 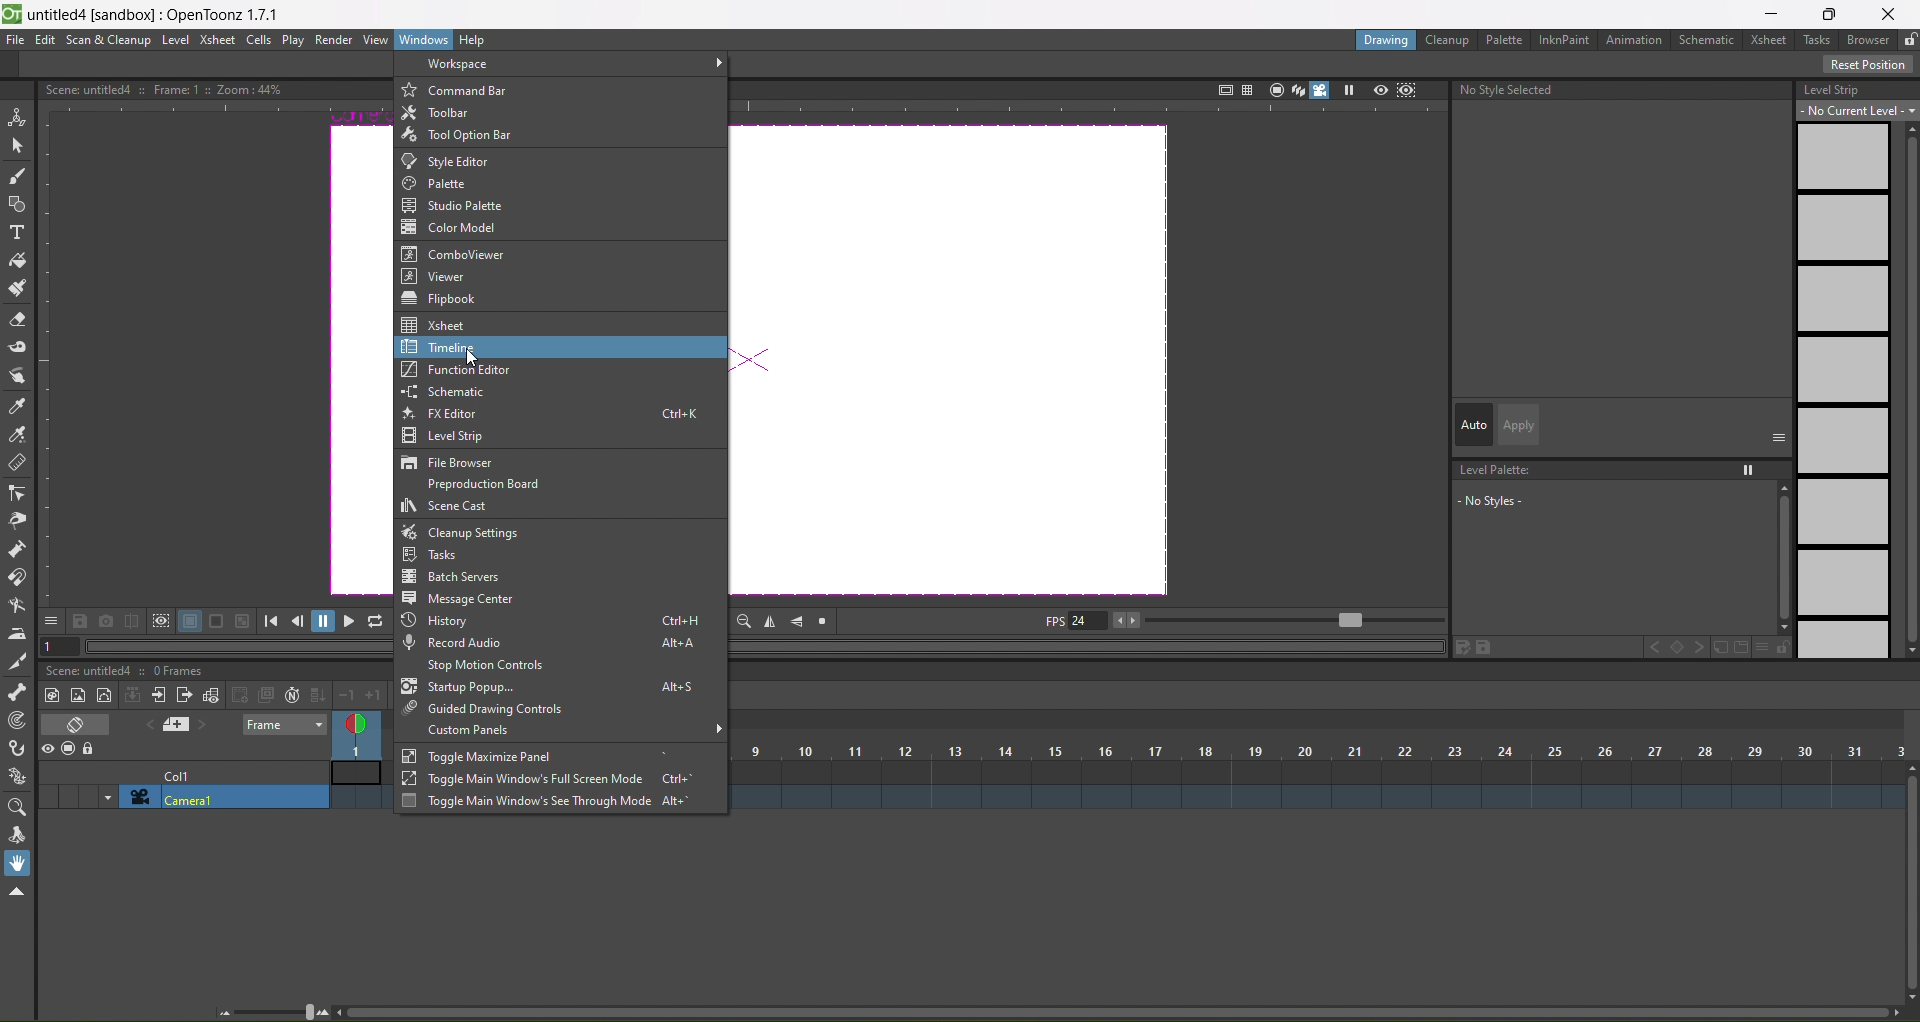 I want to click on inknpaint, so click(x=1564, y=38).